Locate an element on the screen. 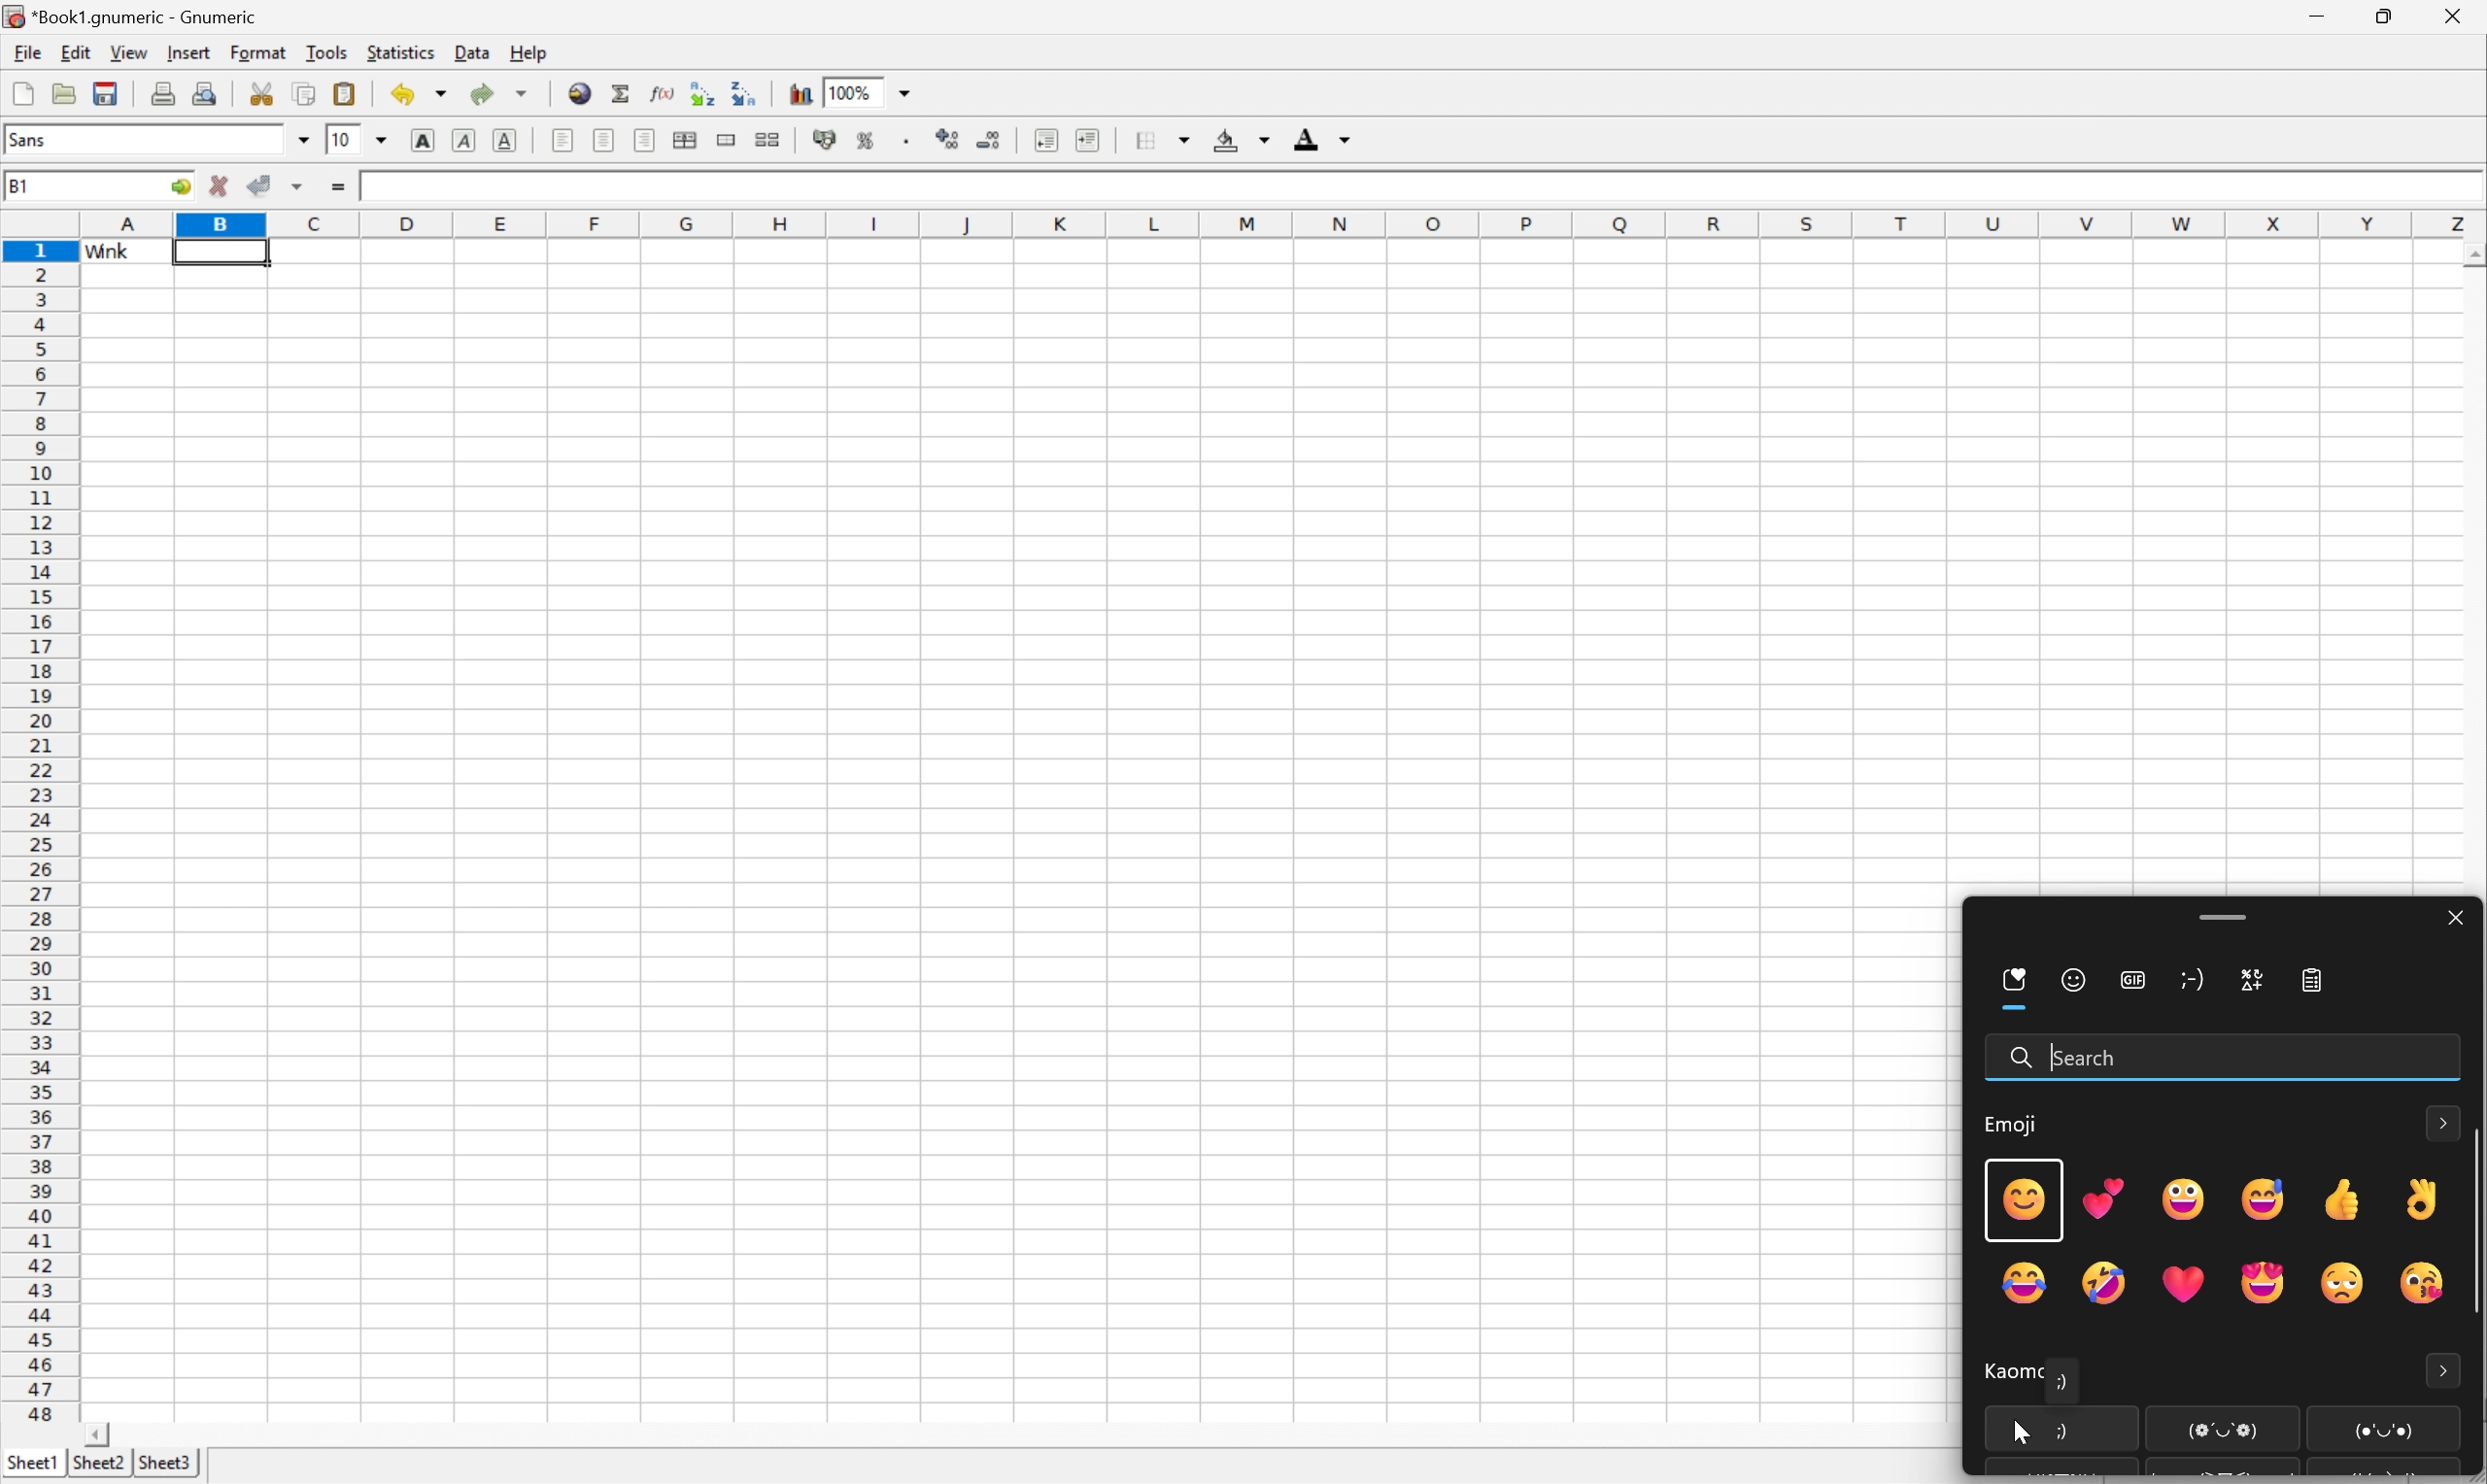 This screenshot has width=2487, height=1484. insert hyperlink is located at coordinates (580, 94).